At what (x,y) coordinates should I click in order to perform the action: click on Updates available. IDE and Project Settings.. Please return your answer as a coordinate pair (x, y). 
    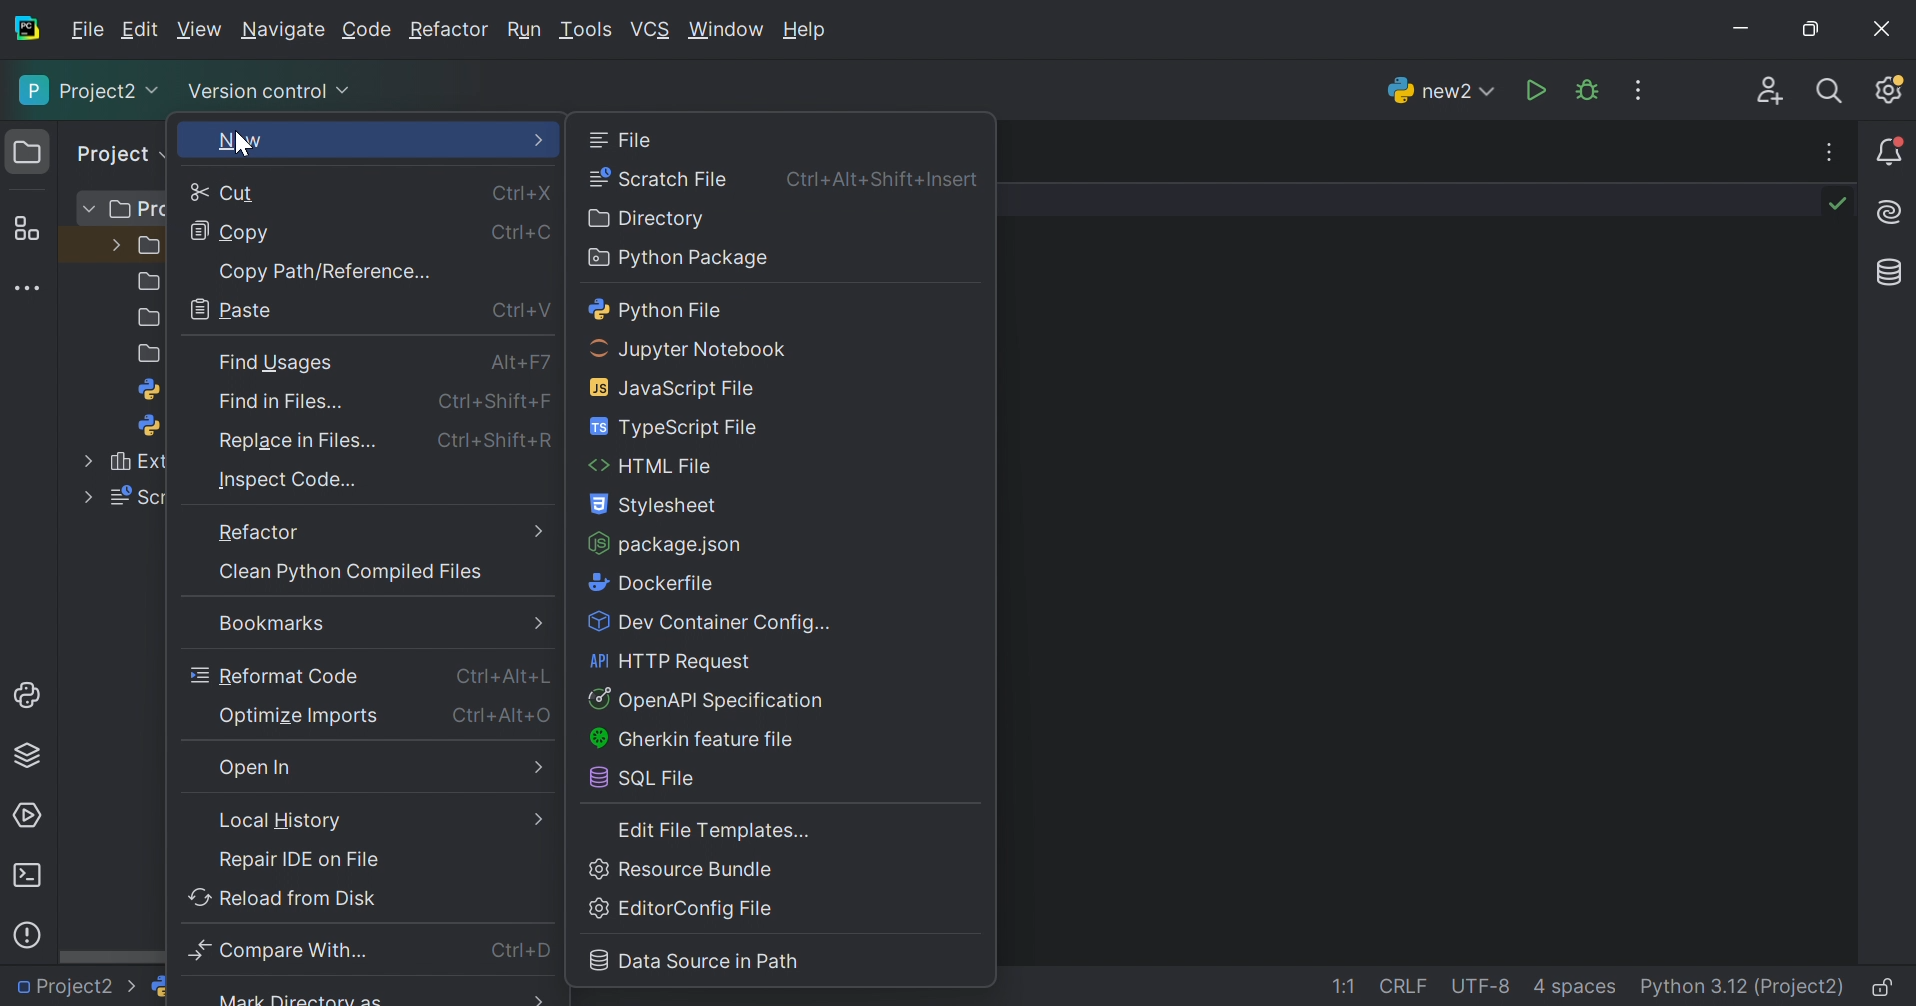
    Looking at the image, I should click on (1892, 92).